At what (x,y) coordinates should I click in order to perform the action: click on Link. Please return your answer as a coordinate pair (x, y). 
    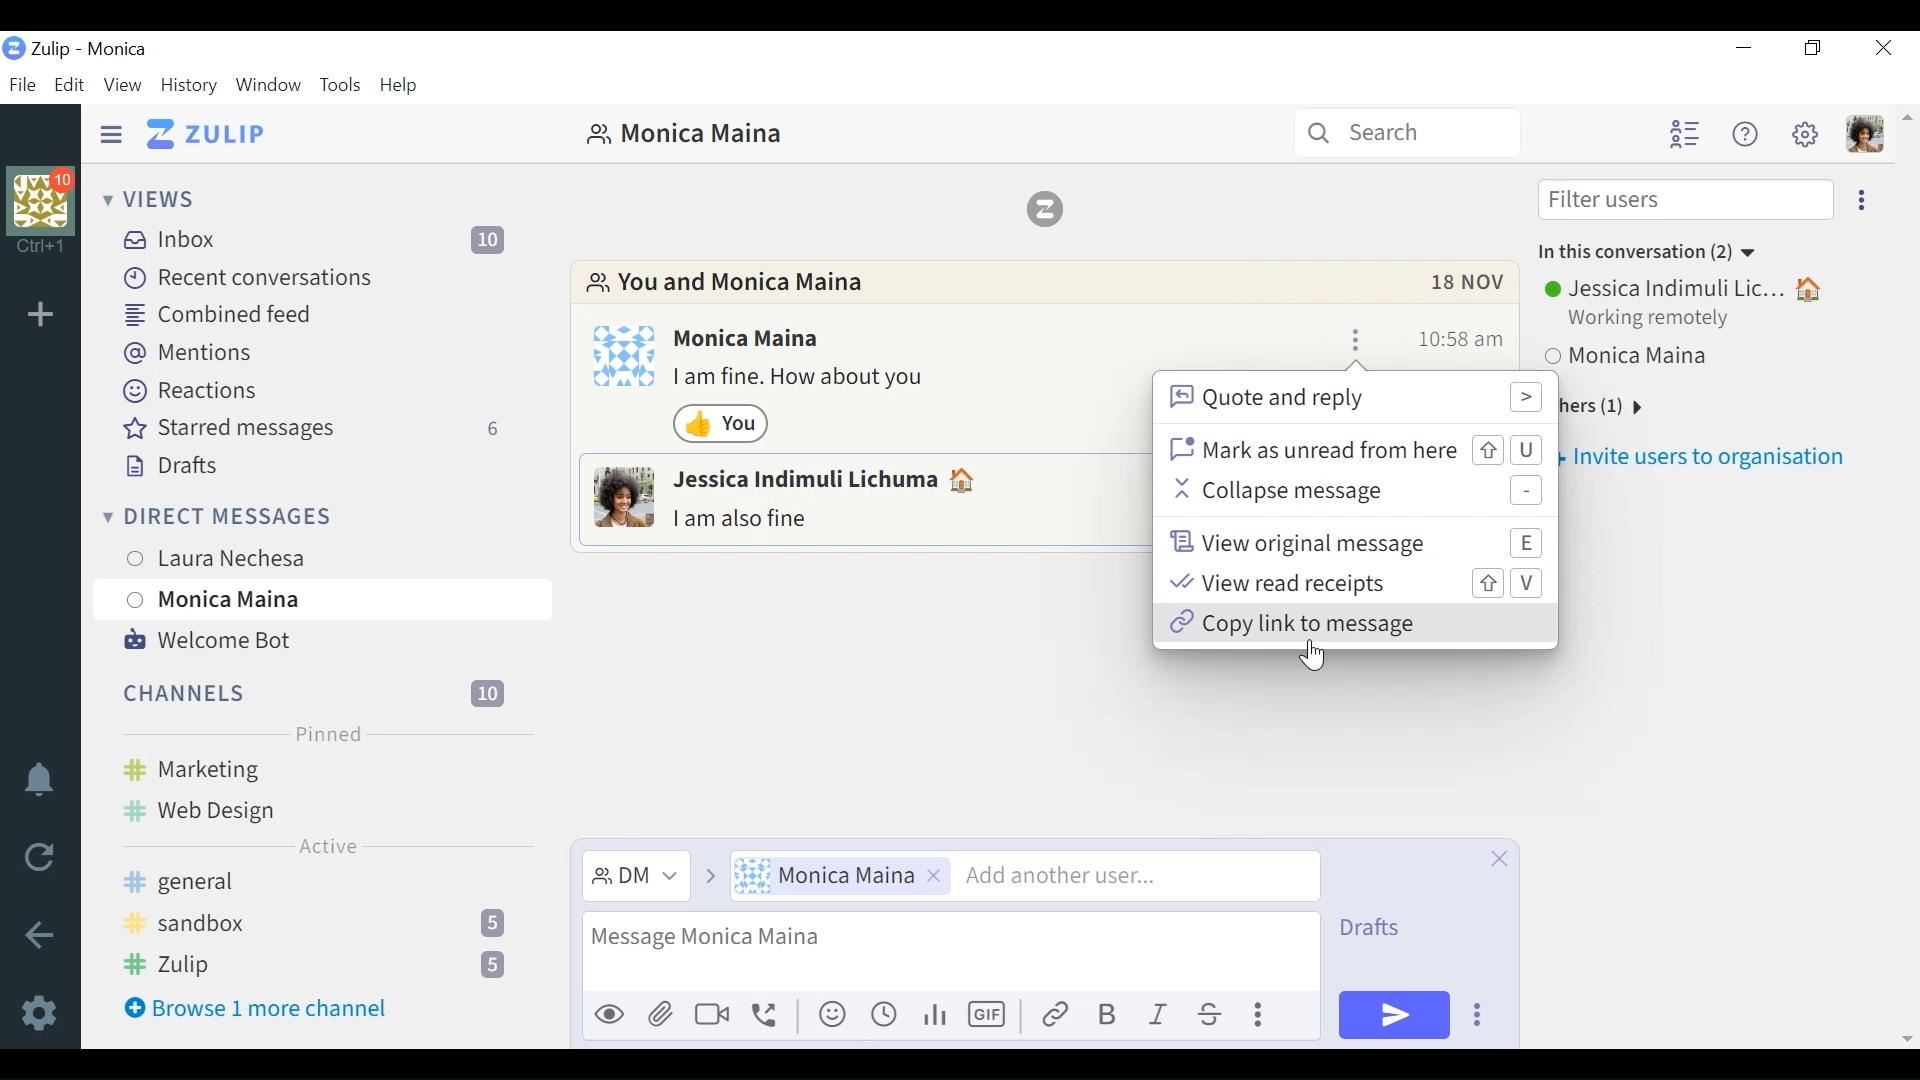
    Looking at the image, I should click on (1055, 1015).